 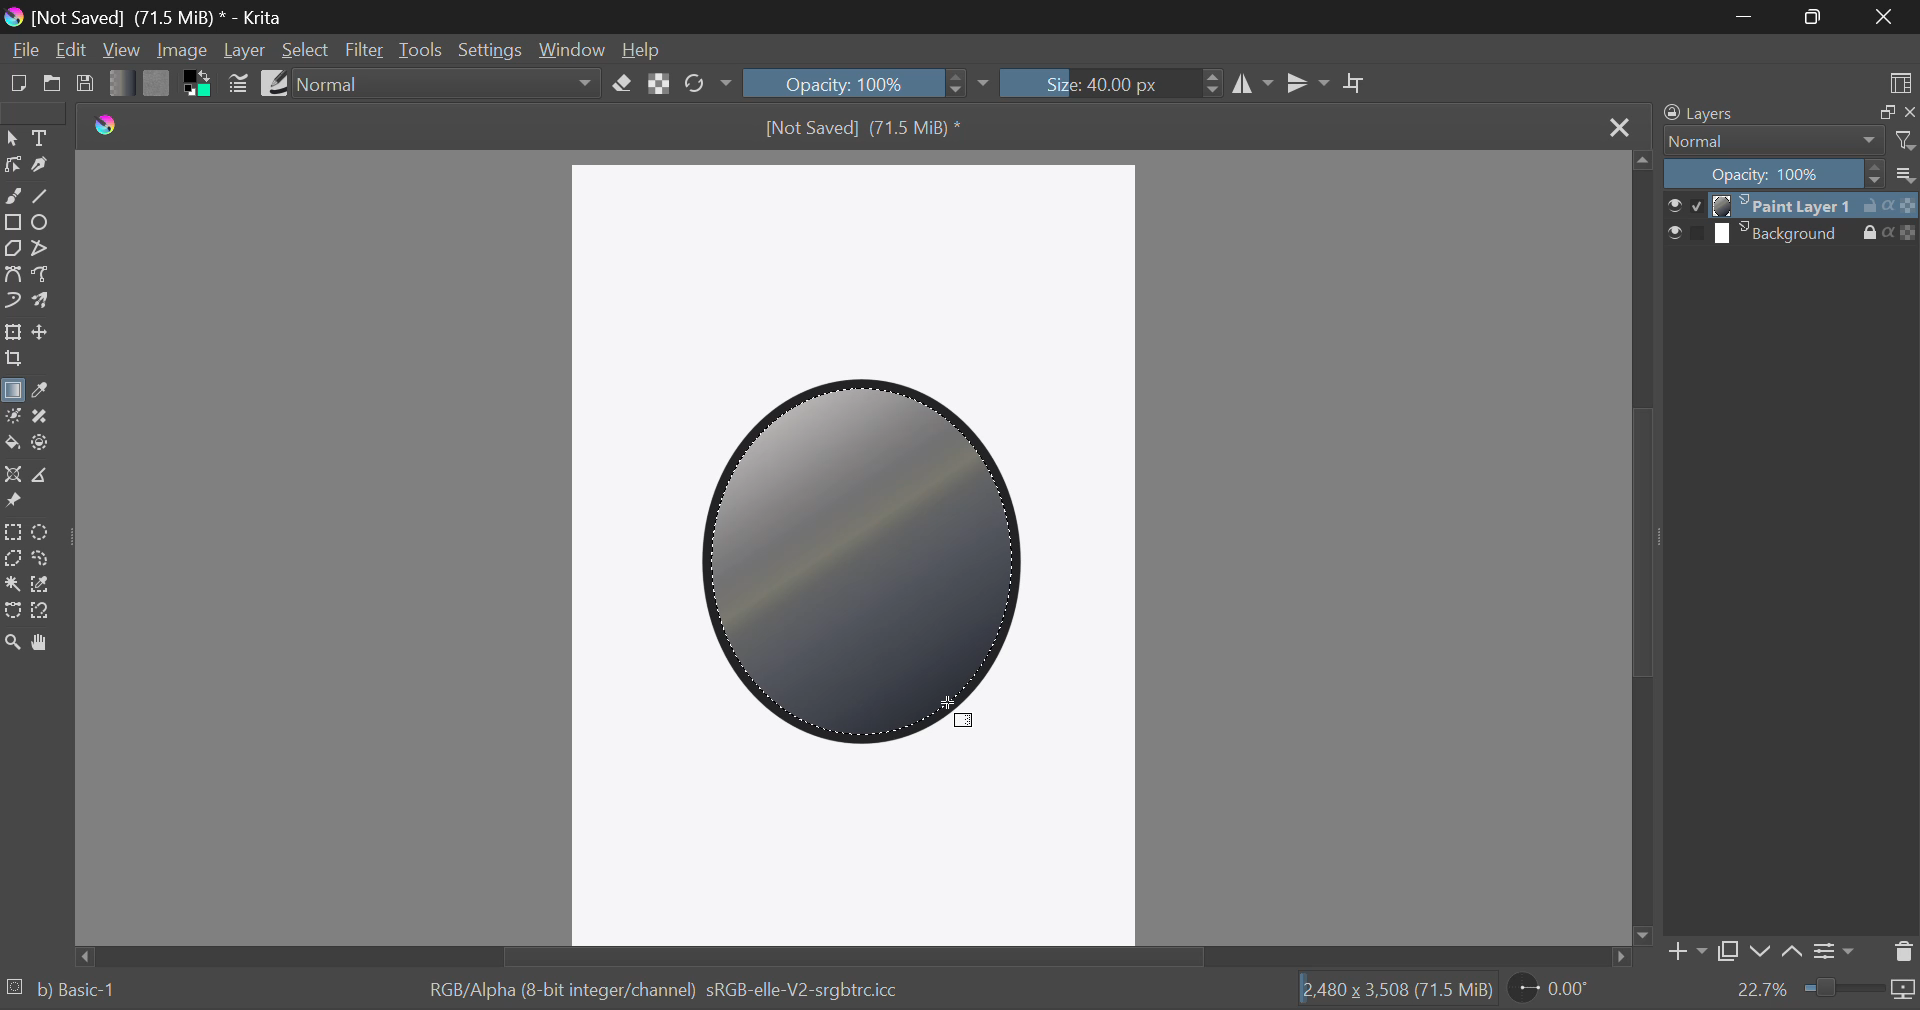 I want to click on Crop, so click(x=14, y=361).